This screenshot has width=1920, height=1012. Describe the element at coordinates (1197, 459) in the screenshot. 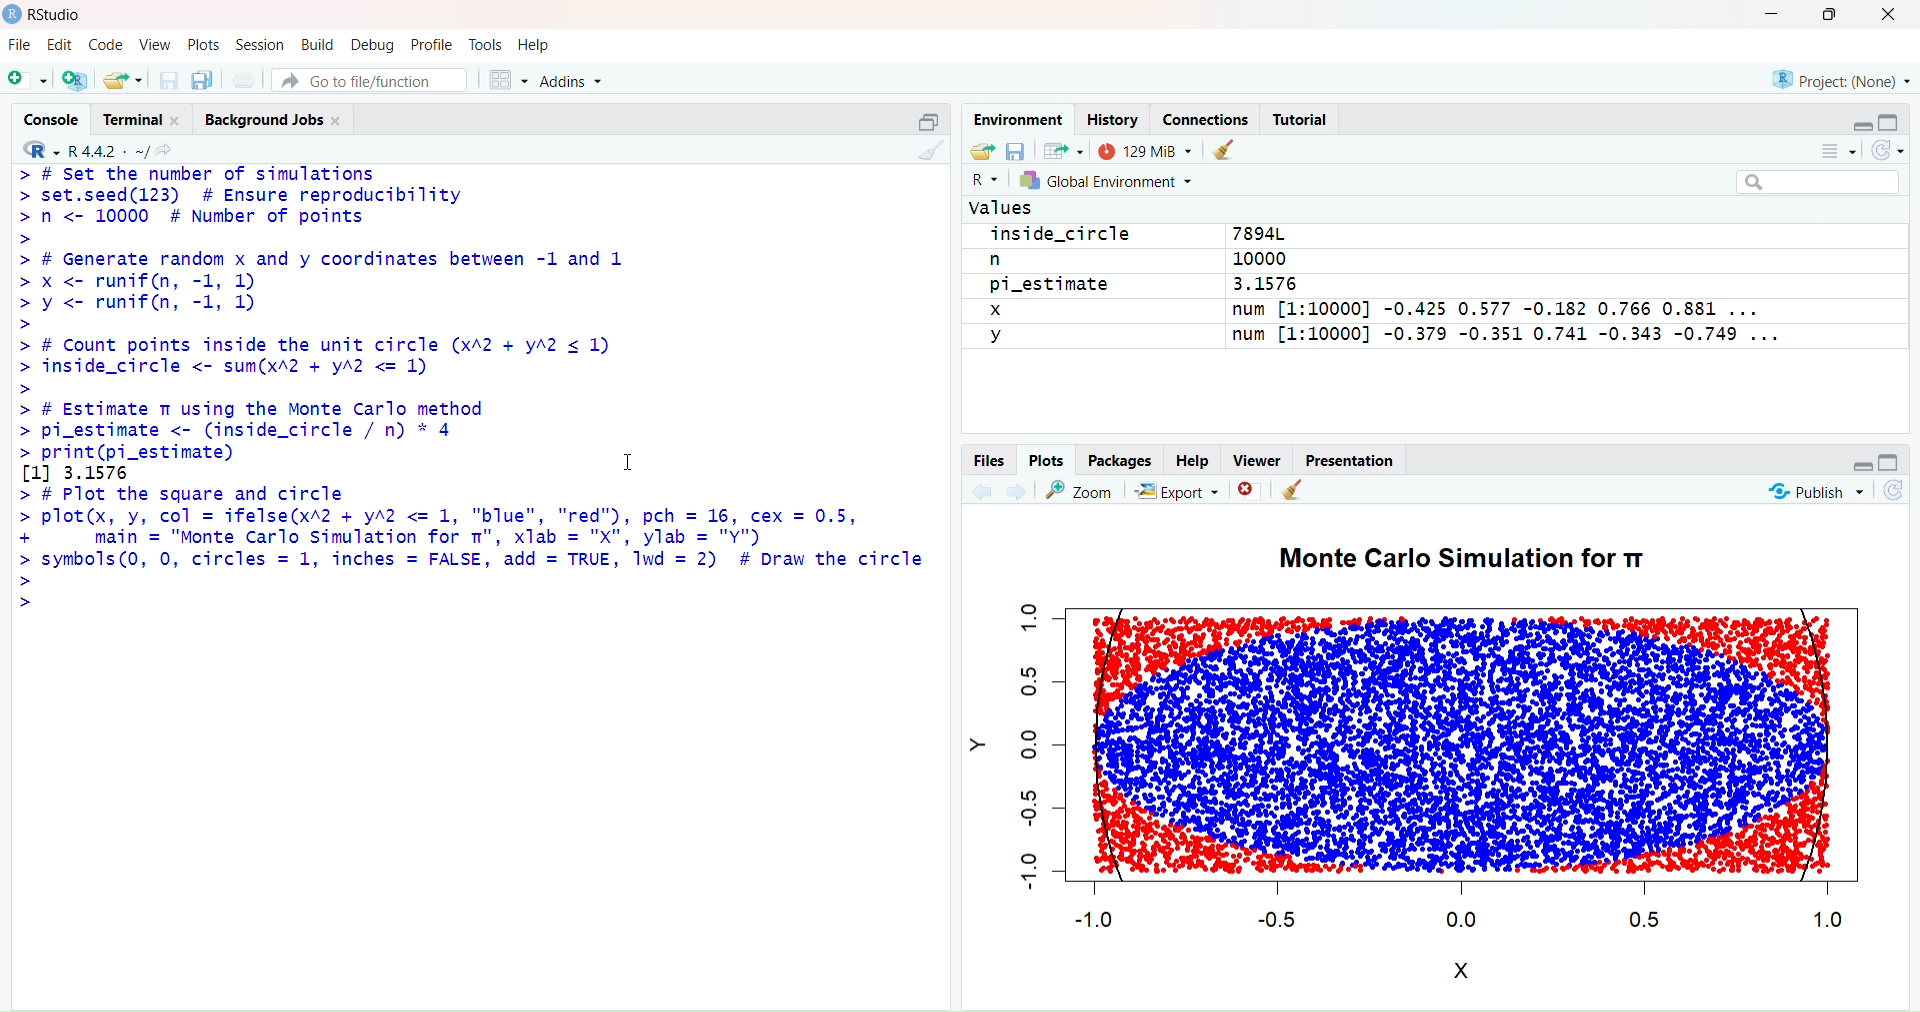

I see `Help` at that location.